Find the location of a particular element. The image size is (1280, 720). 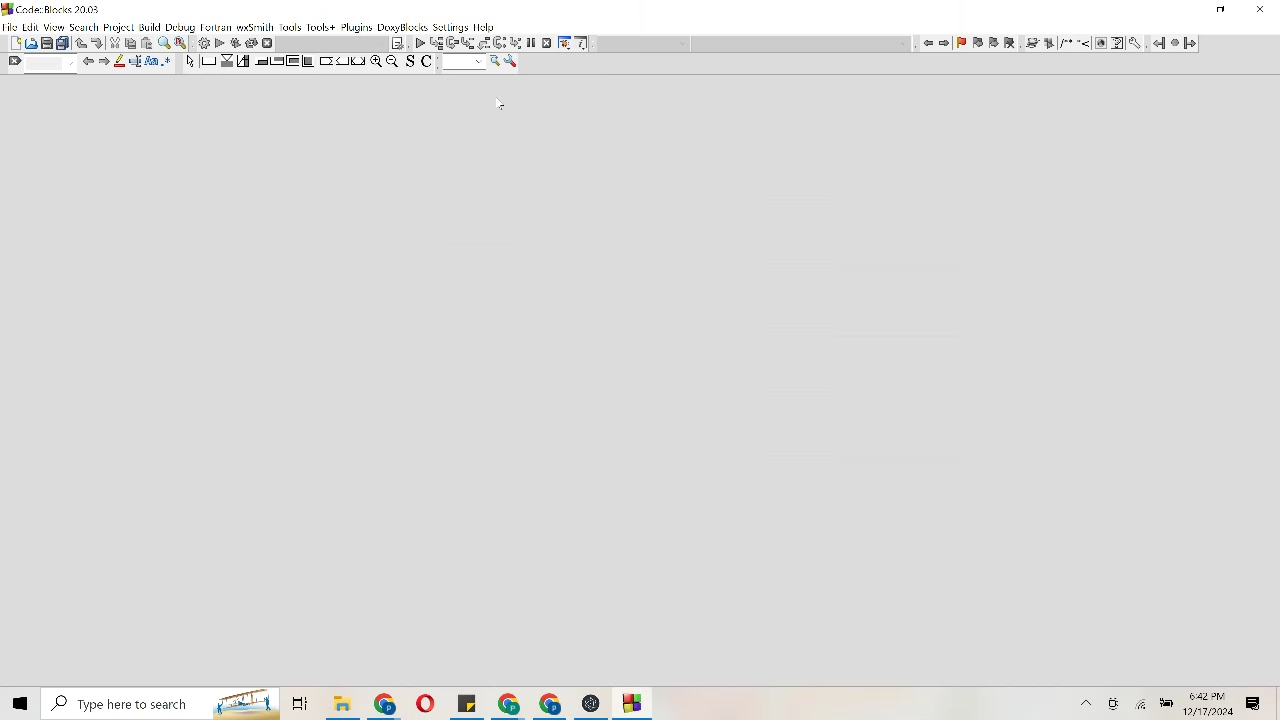

File is located at coordinates (634, 704).